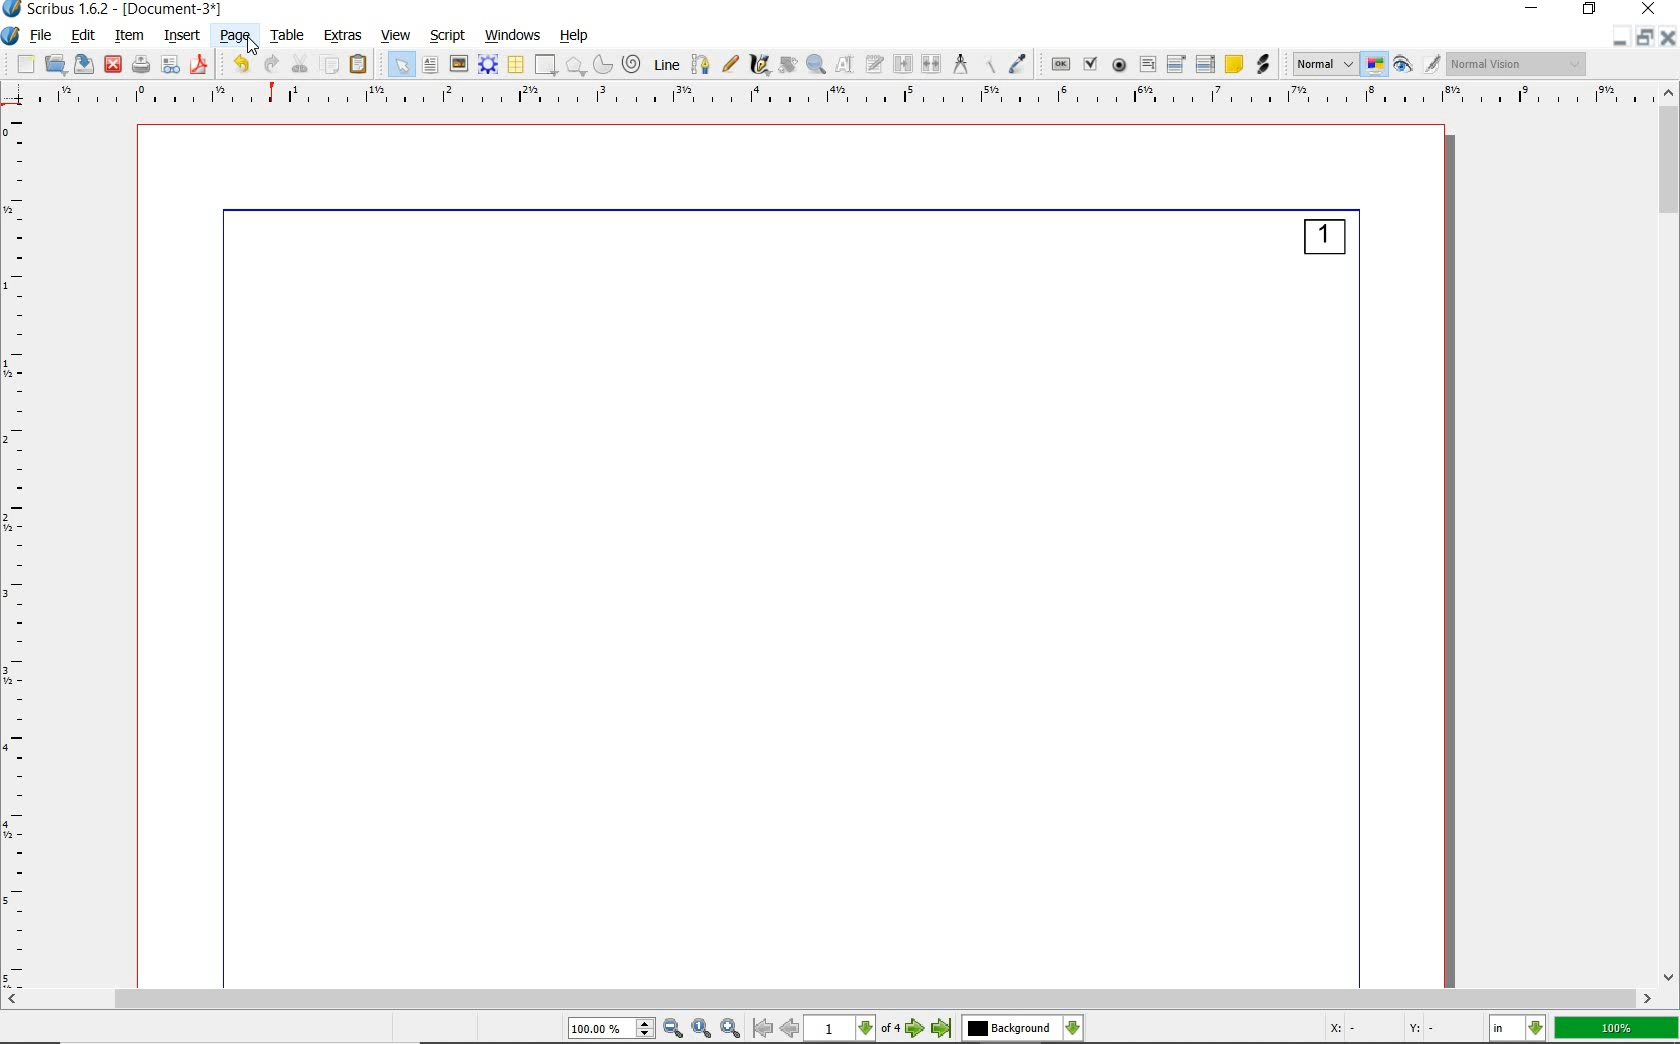 This screenshot has width=1680, height=1044. What do you see at coordinates (25, 63) in the screenshot?
I see `new` at bounding box center [25, 63].